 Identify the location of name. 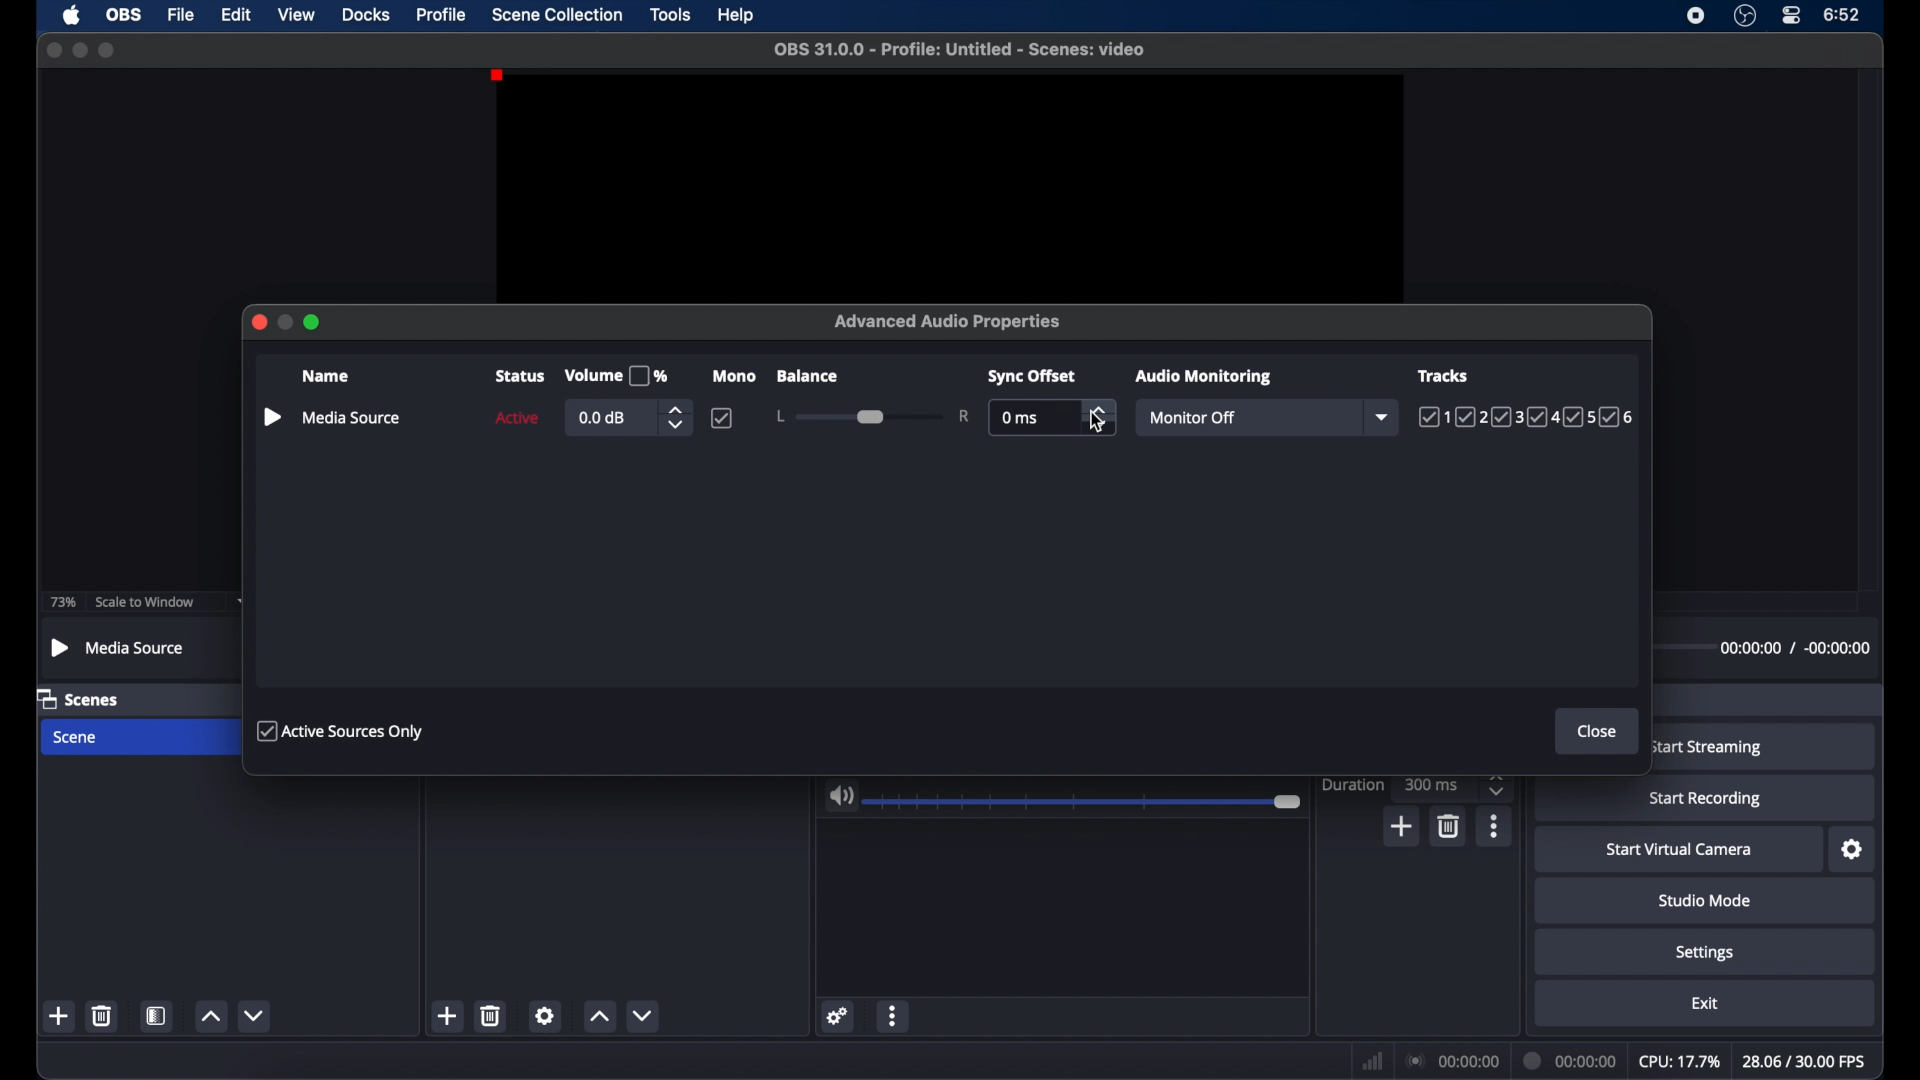
(325, 375).